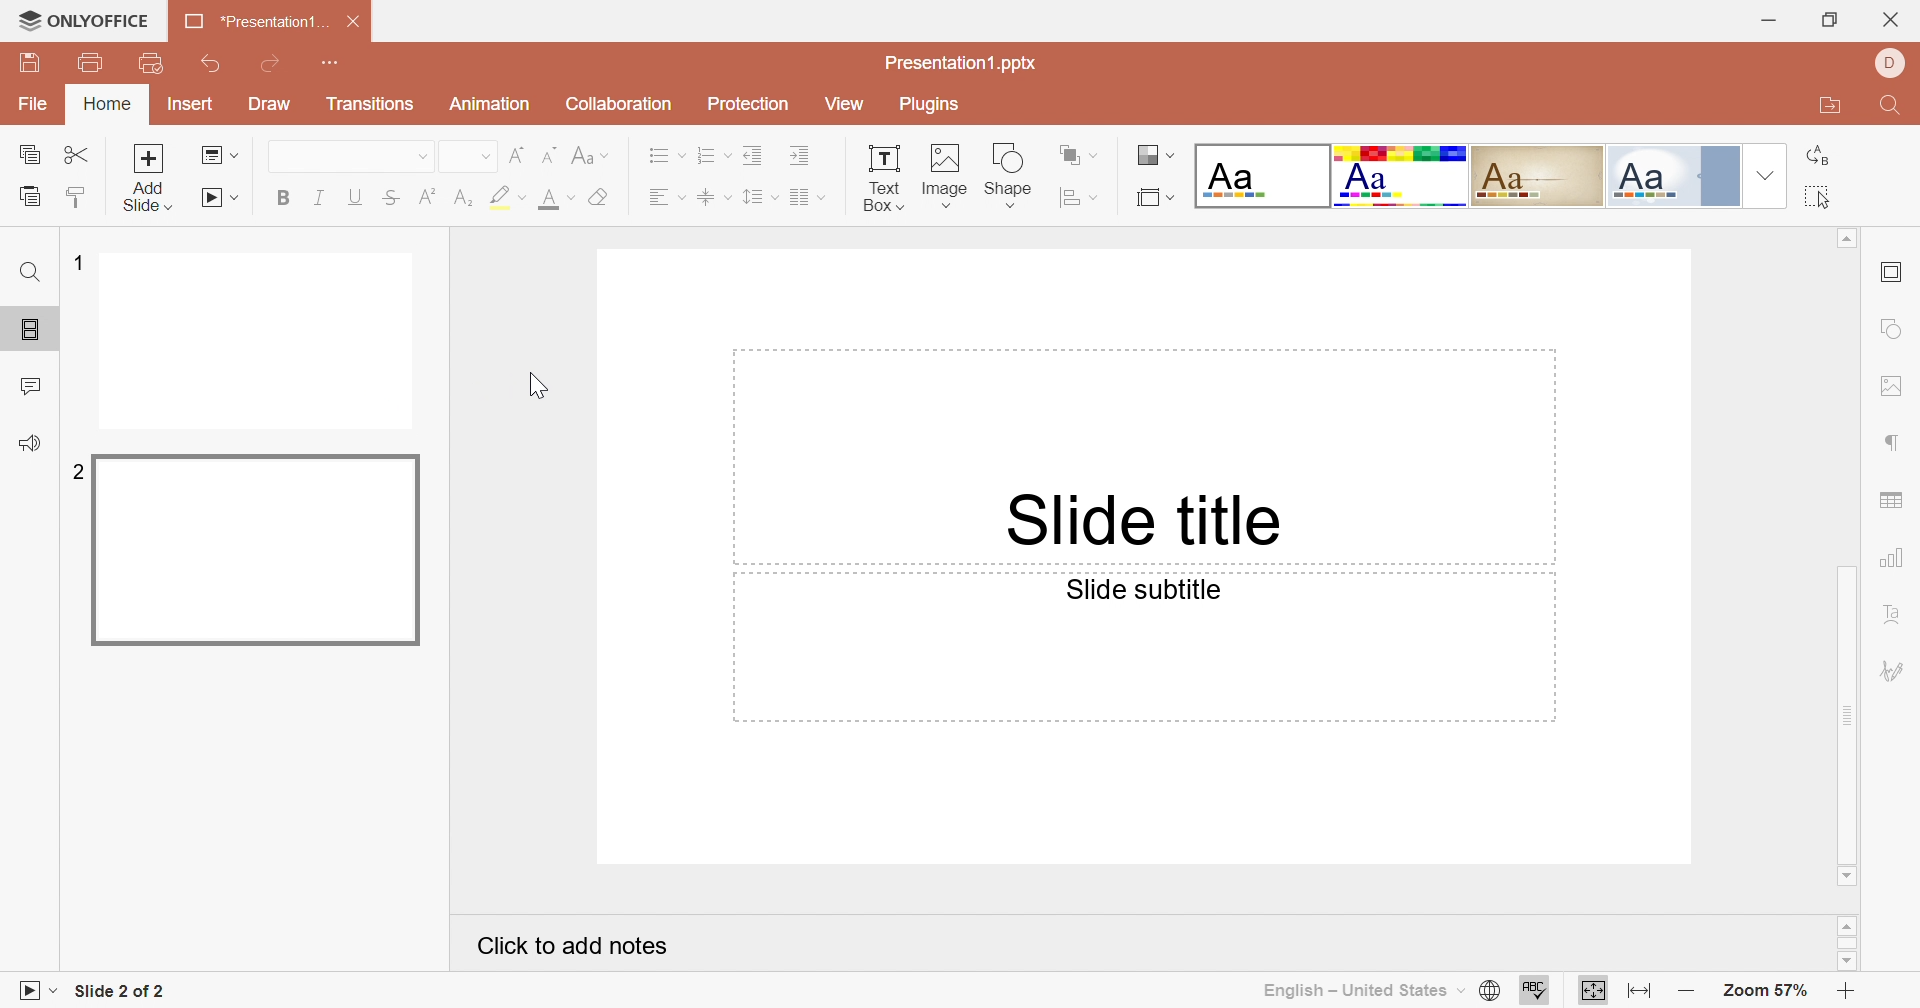 Image resolution: width=1920 pixels, height=1008 pixels. I want to click on Textbox, so click(885, 179).